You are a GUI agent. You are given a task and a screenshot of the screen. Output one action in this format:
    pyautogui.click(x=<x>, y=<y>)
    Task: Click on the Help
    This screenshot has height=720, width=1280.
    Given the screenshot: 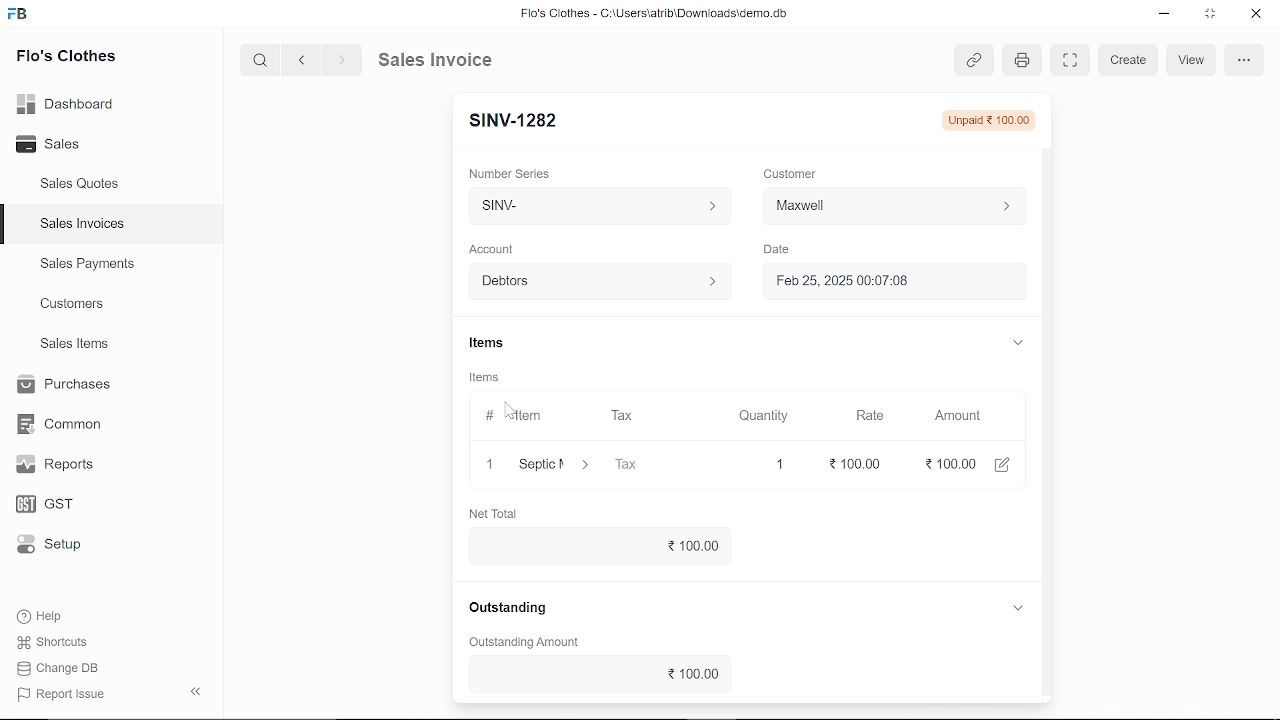 What is the action you would take?
    pyautogui.click(x=42, y=616)
    